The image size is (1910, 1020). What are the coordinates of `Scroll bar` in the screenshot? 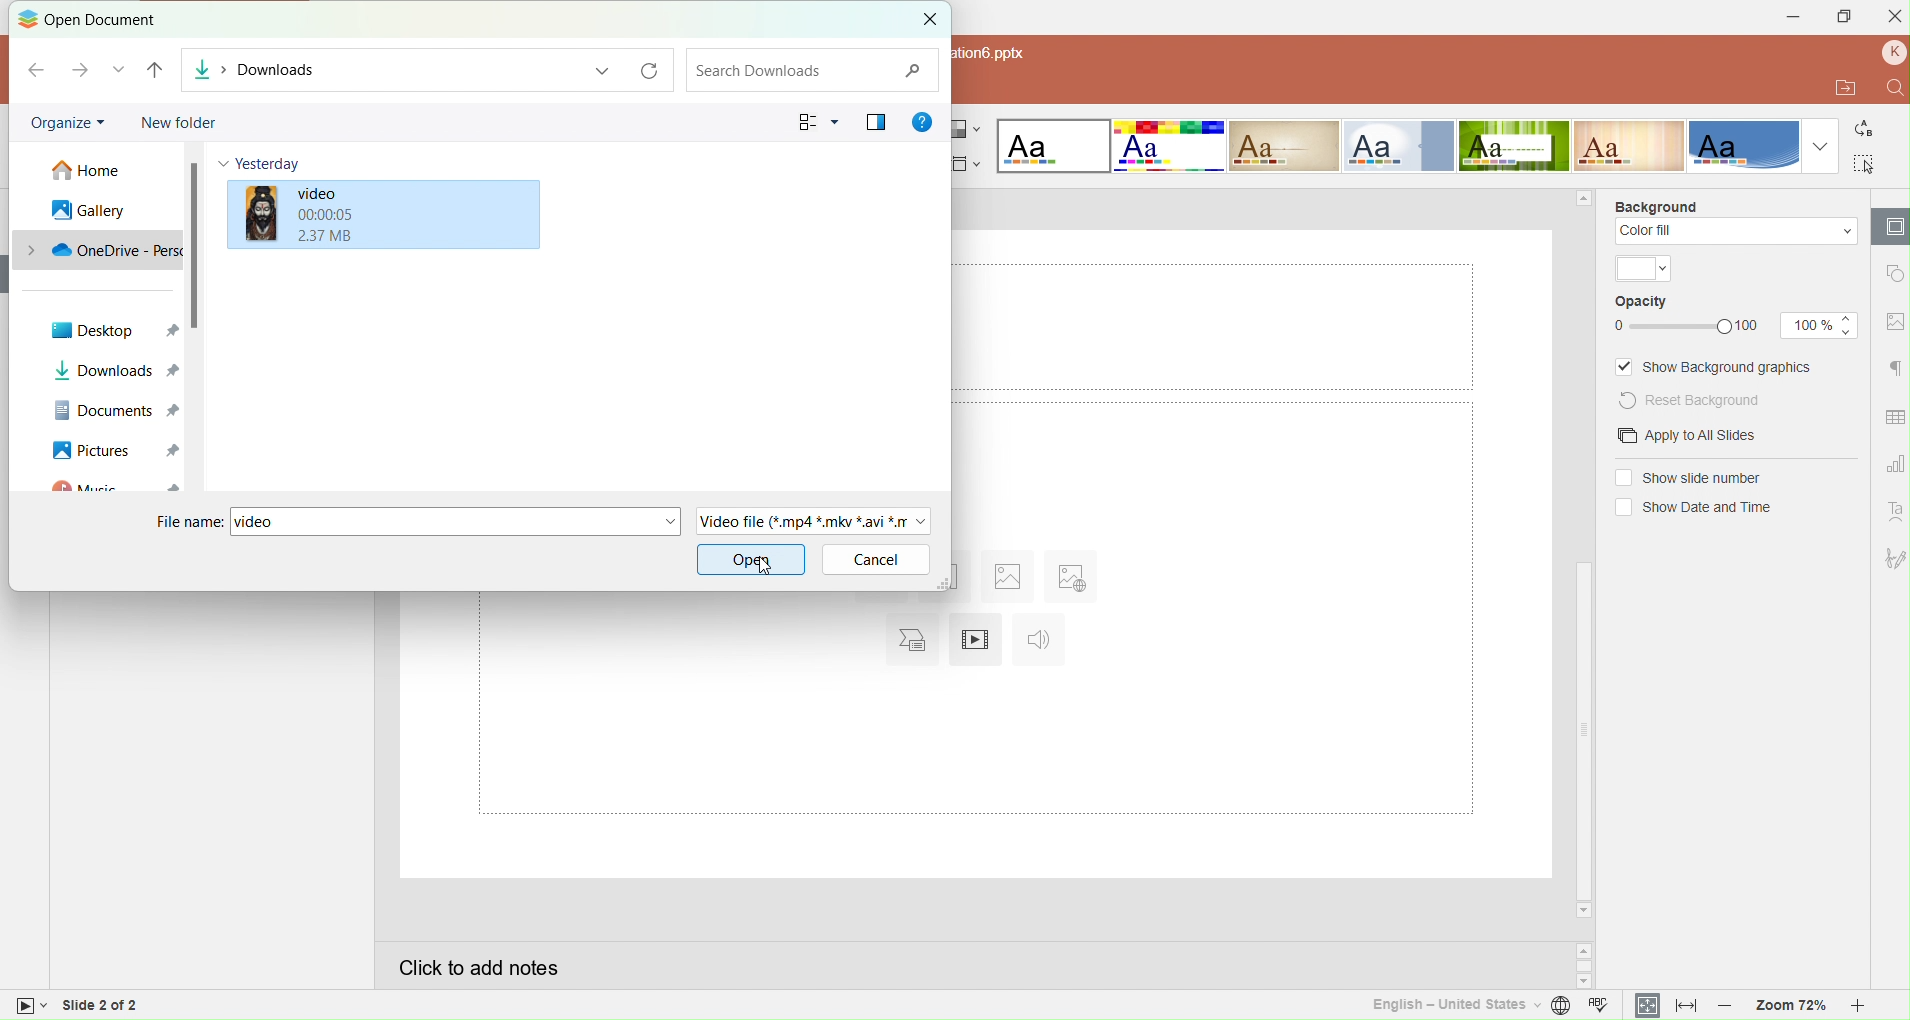 It's located at (198, 243).